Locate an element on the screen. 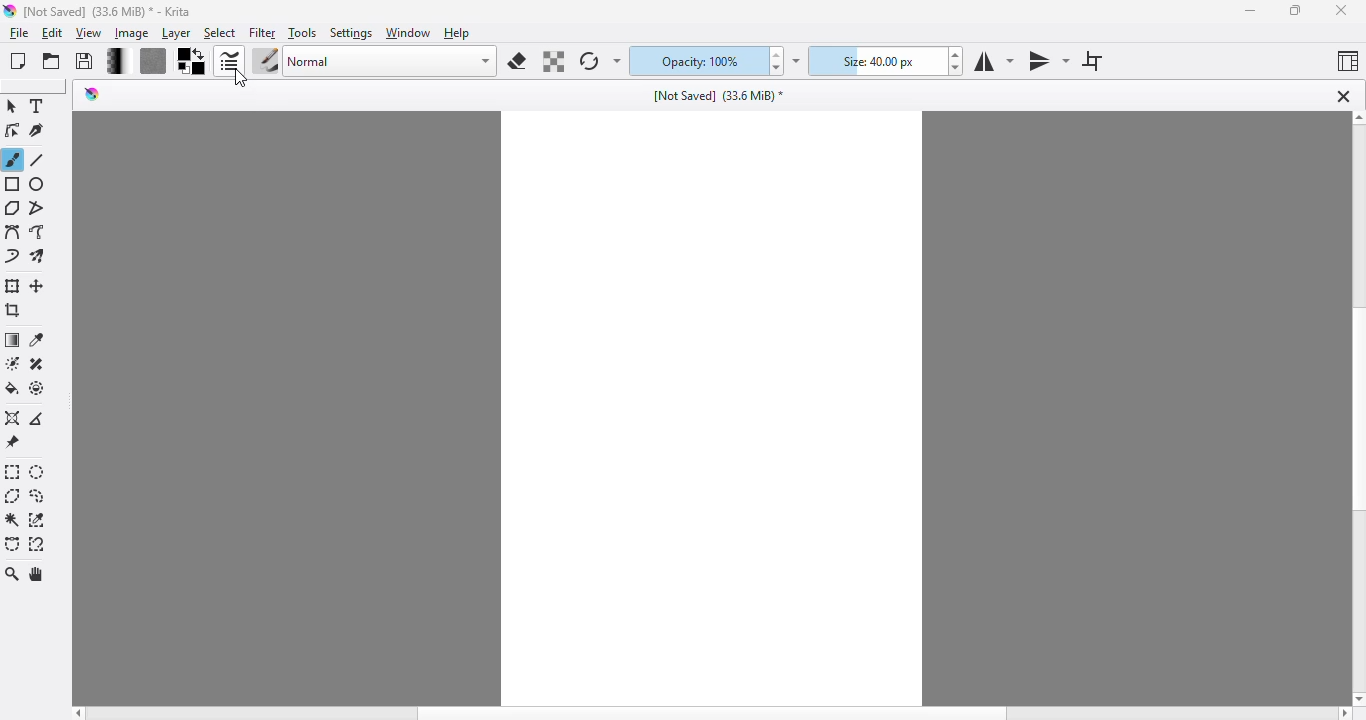 Image resolution: width=1366 pixels, height=720 pixels. save is located at coordinates (85, 61).